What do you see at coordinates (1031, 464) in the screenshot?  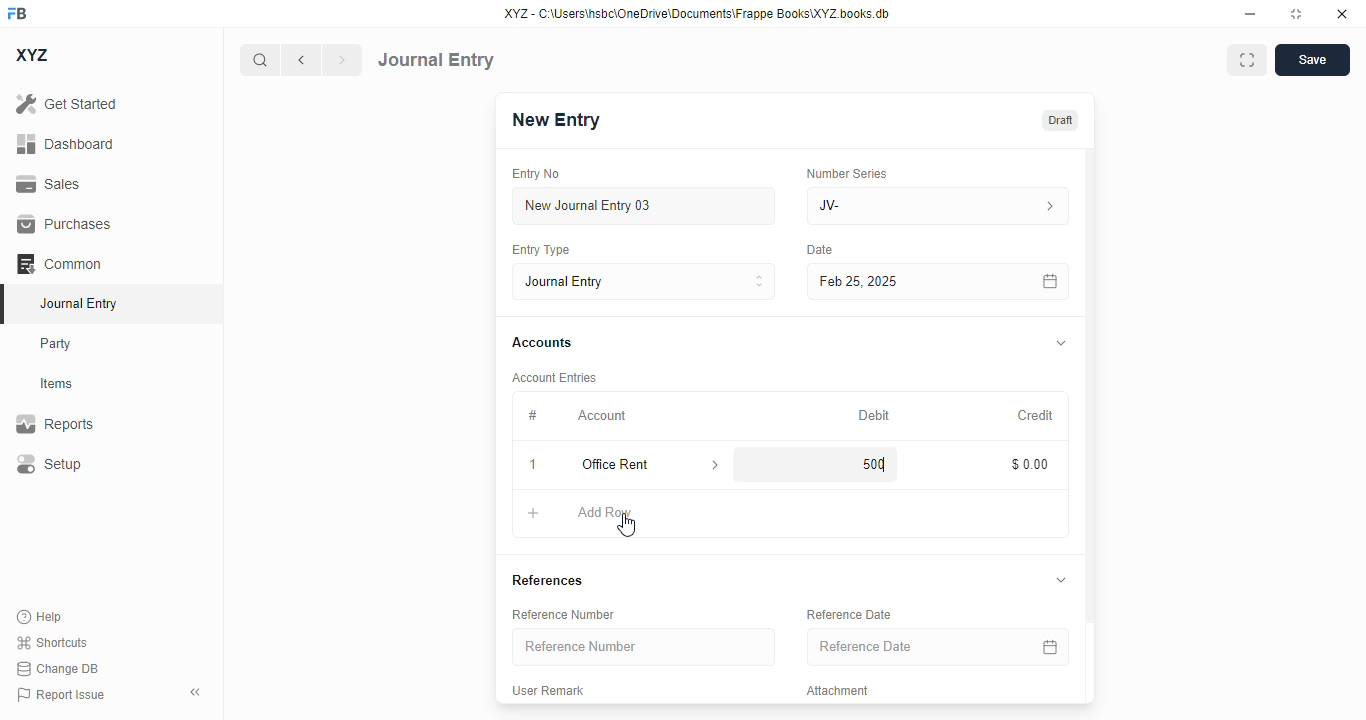 I see `$0.00` at bounding box center [1031, 464].